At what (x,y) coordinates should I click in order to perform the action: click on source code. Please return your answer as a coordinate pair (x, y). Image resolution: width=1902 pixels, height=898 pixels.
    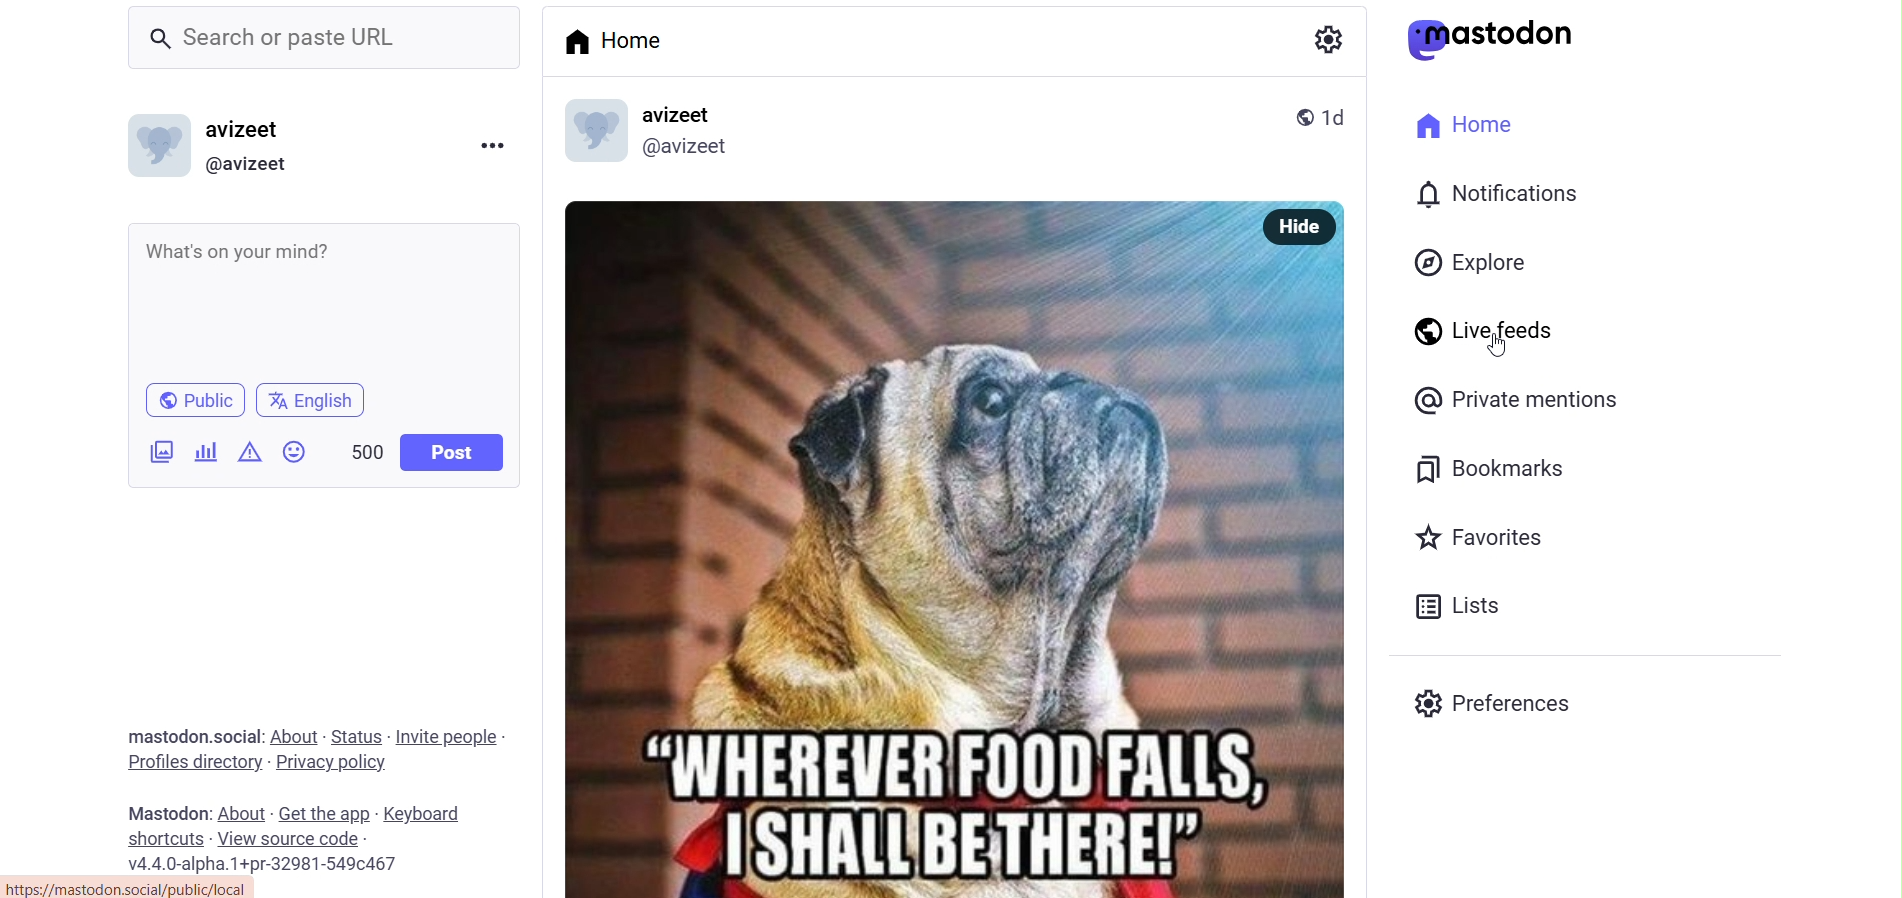
    Looking at the image, I should click on (289, 840).